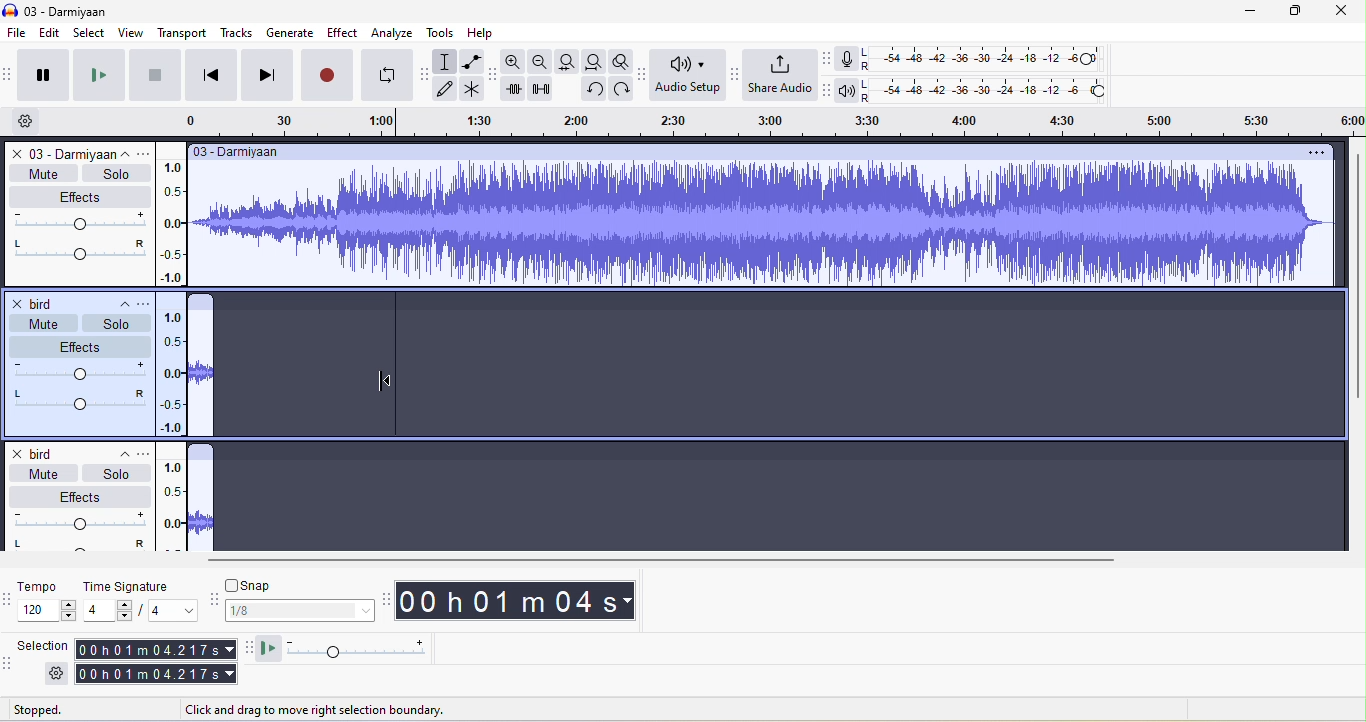  I want to click on redo, so click(620, 89).